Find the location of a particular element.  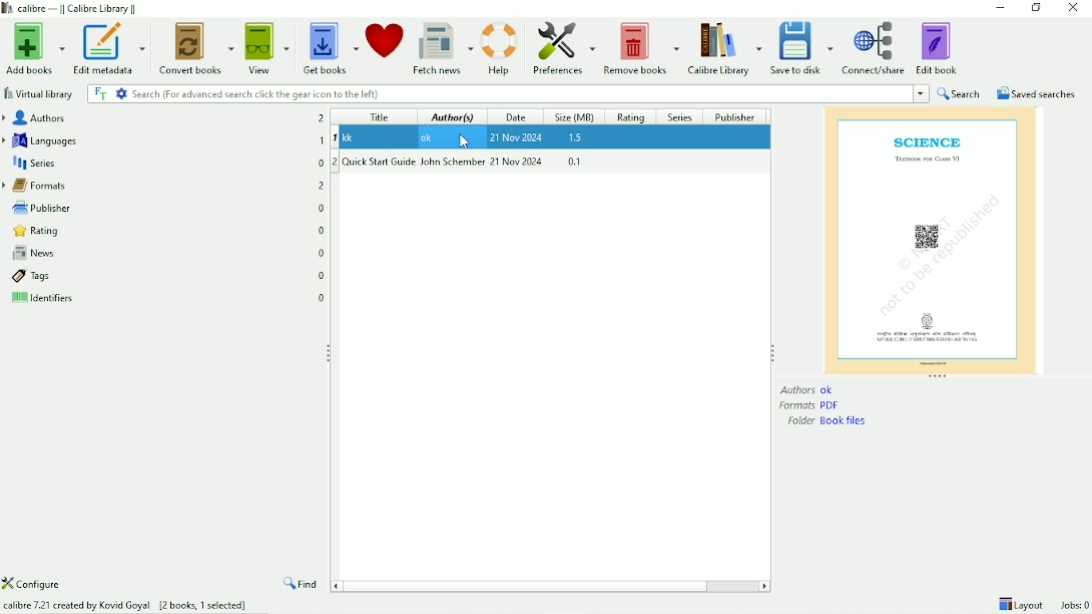

Series is located at coordinates (163, 164).